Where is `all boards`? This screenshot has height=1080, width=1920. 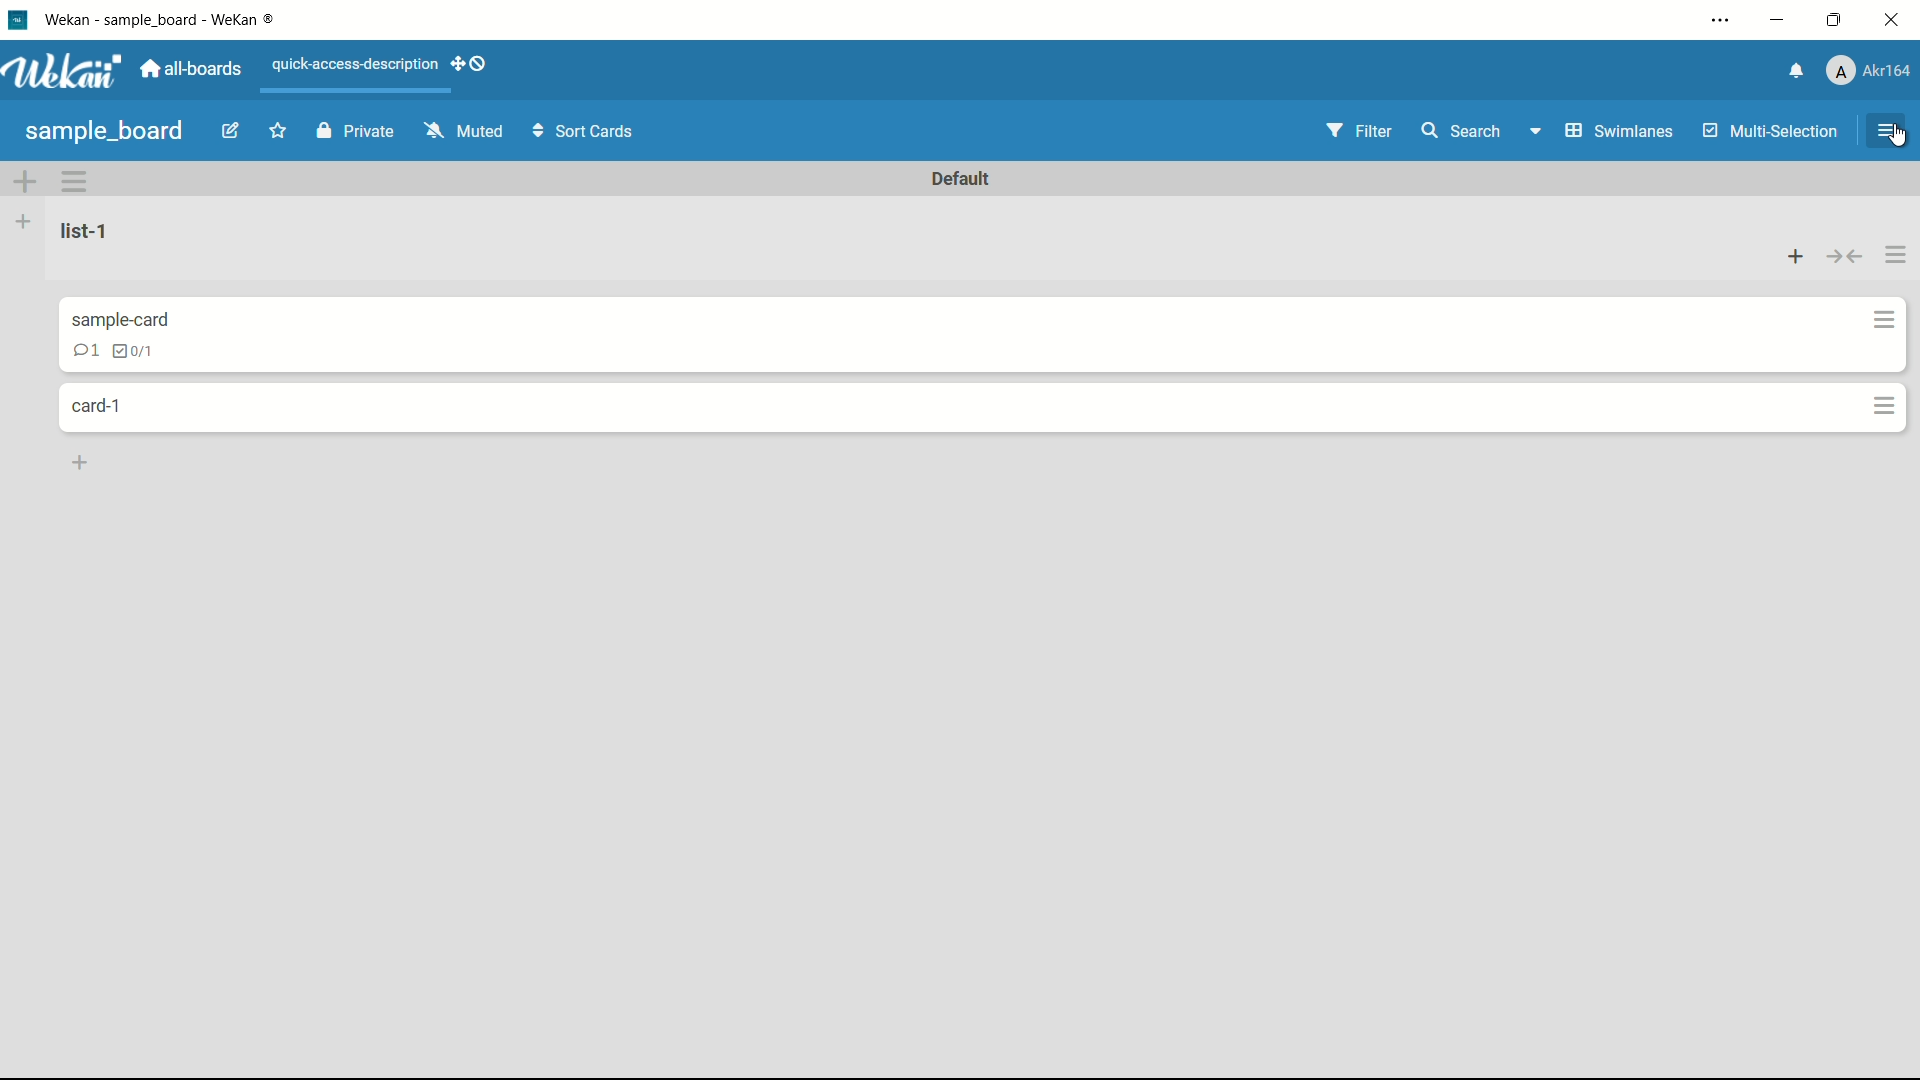 all boards is located at coordinates (190, 68).